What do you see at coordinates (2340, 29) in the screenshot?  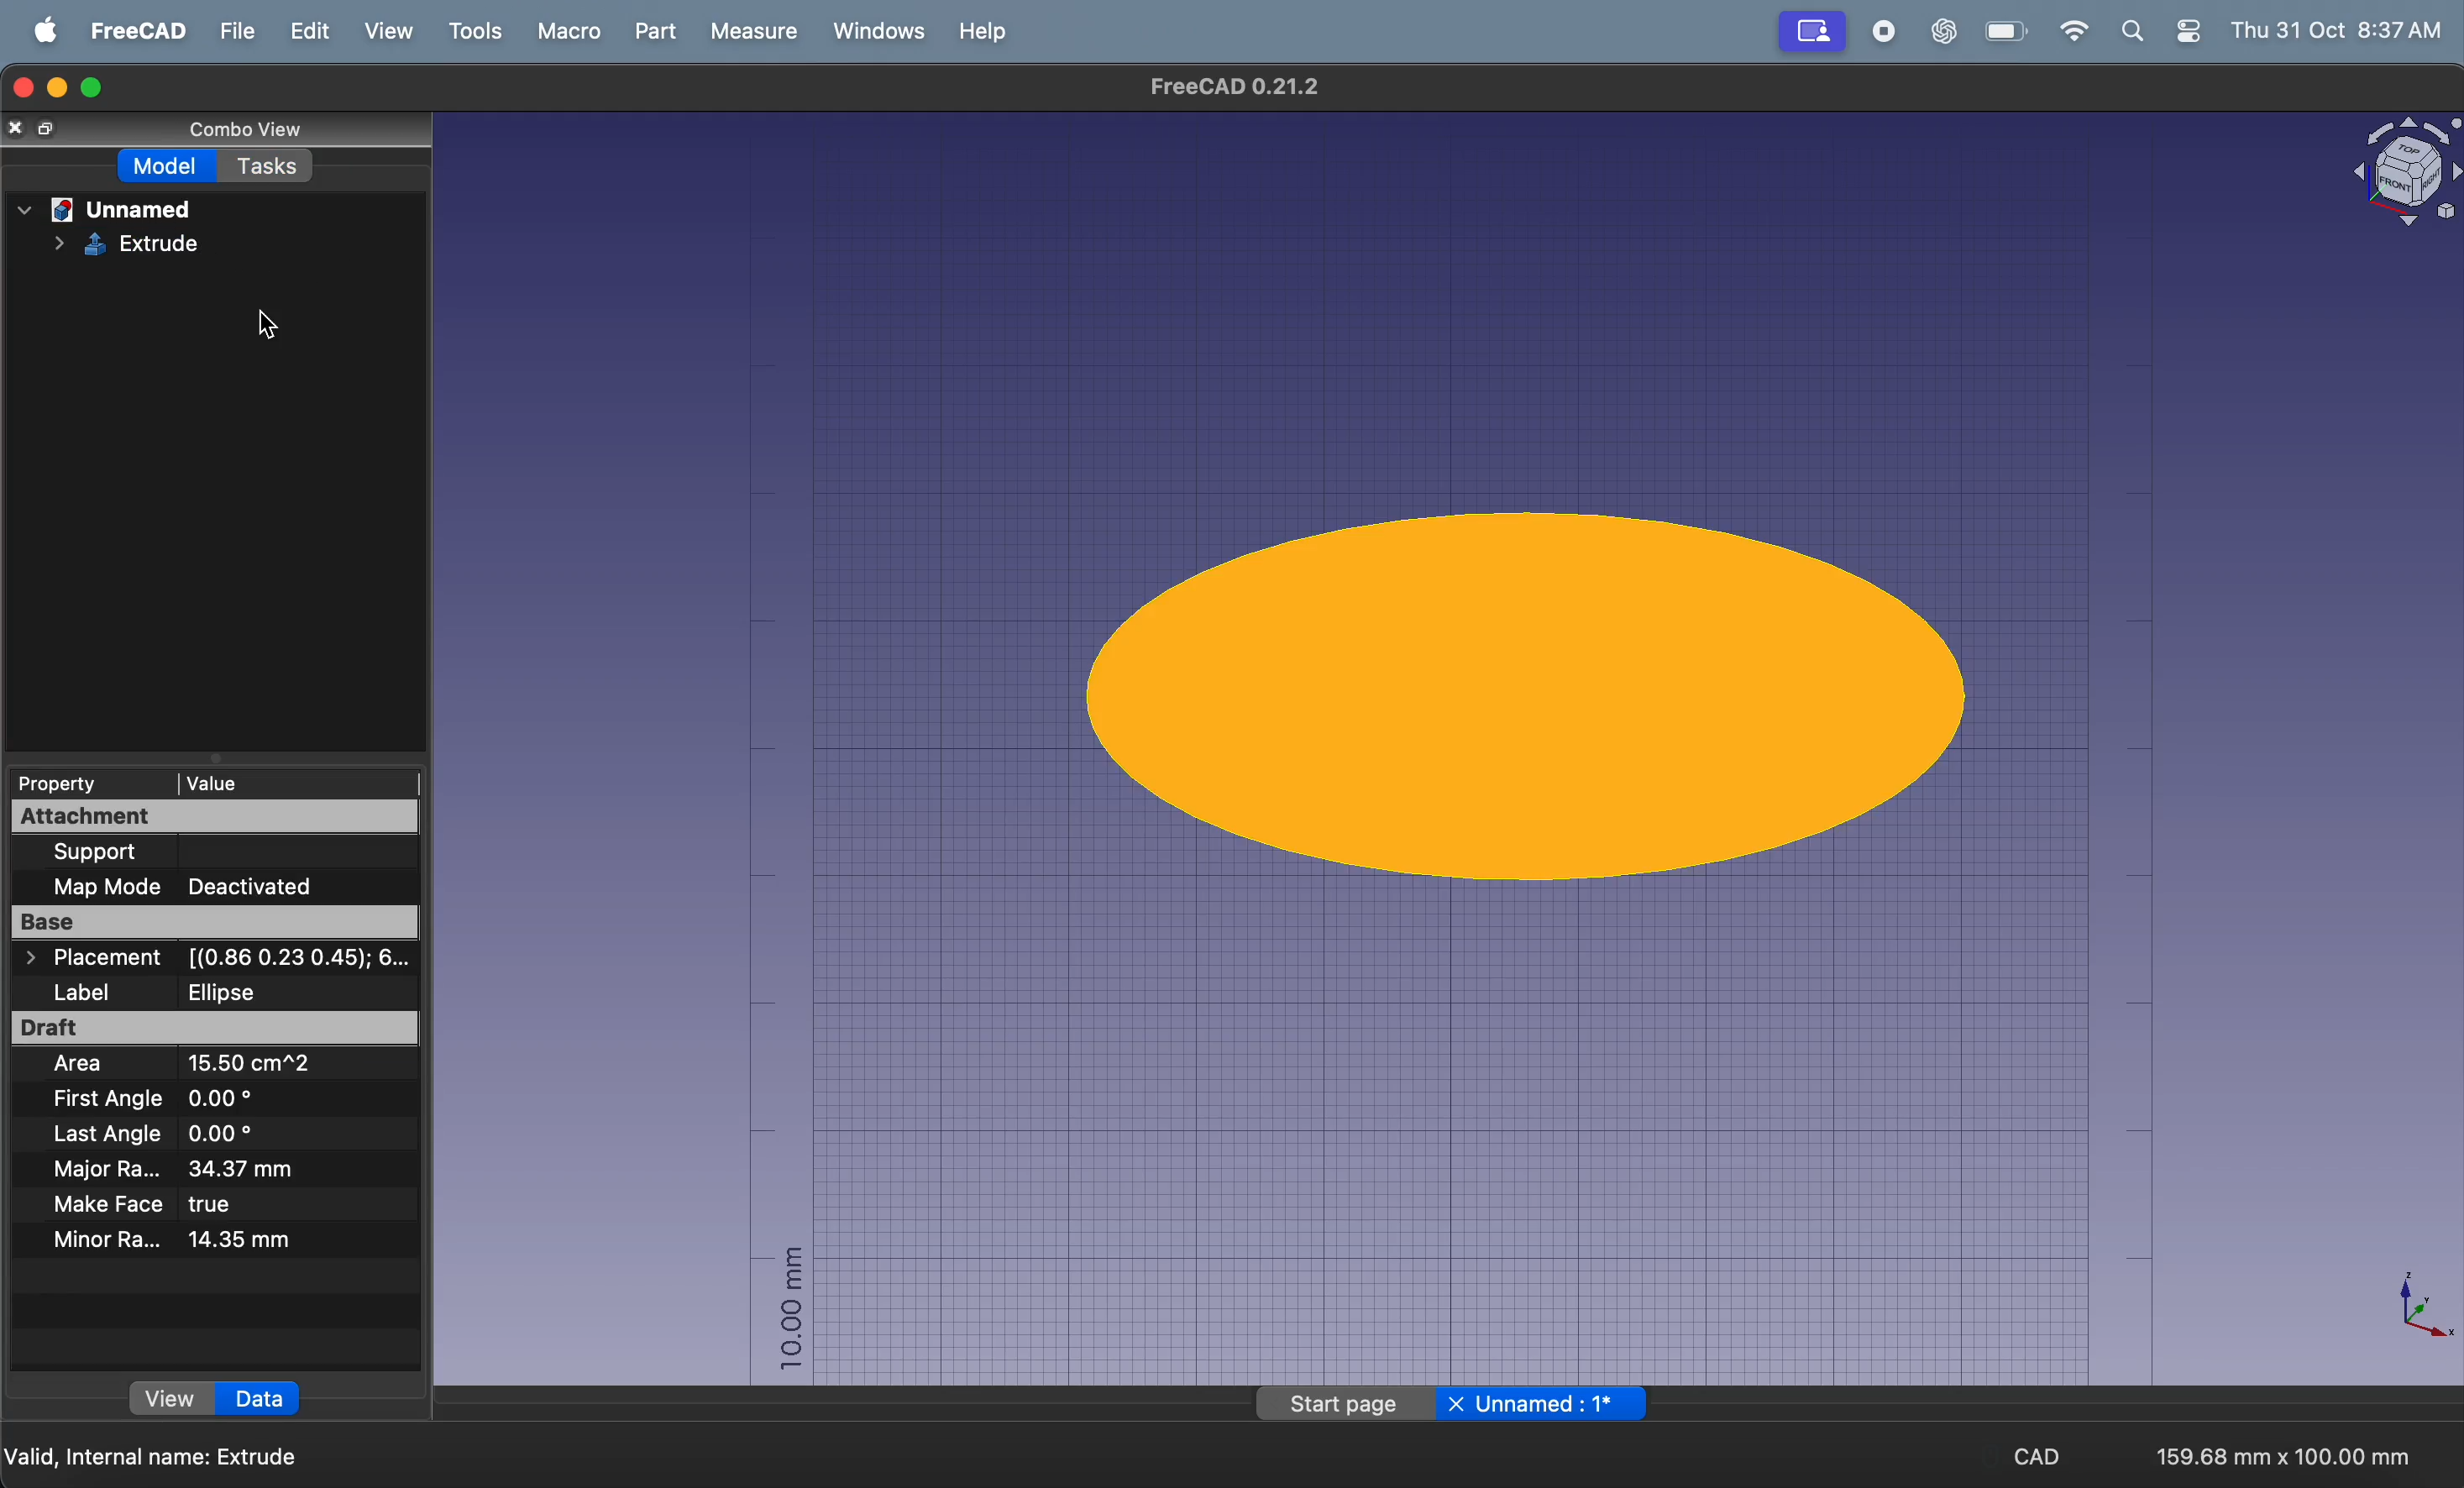 I see `thu 31 oct 8.37 am` at bounding box center [2340, 29].